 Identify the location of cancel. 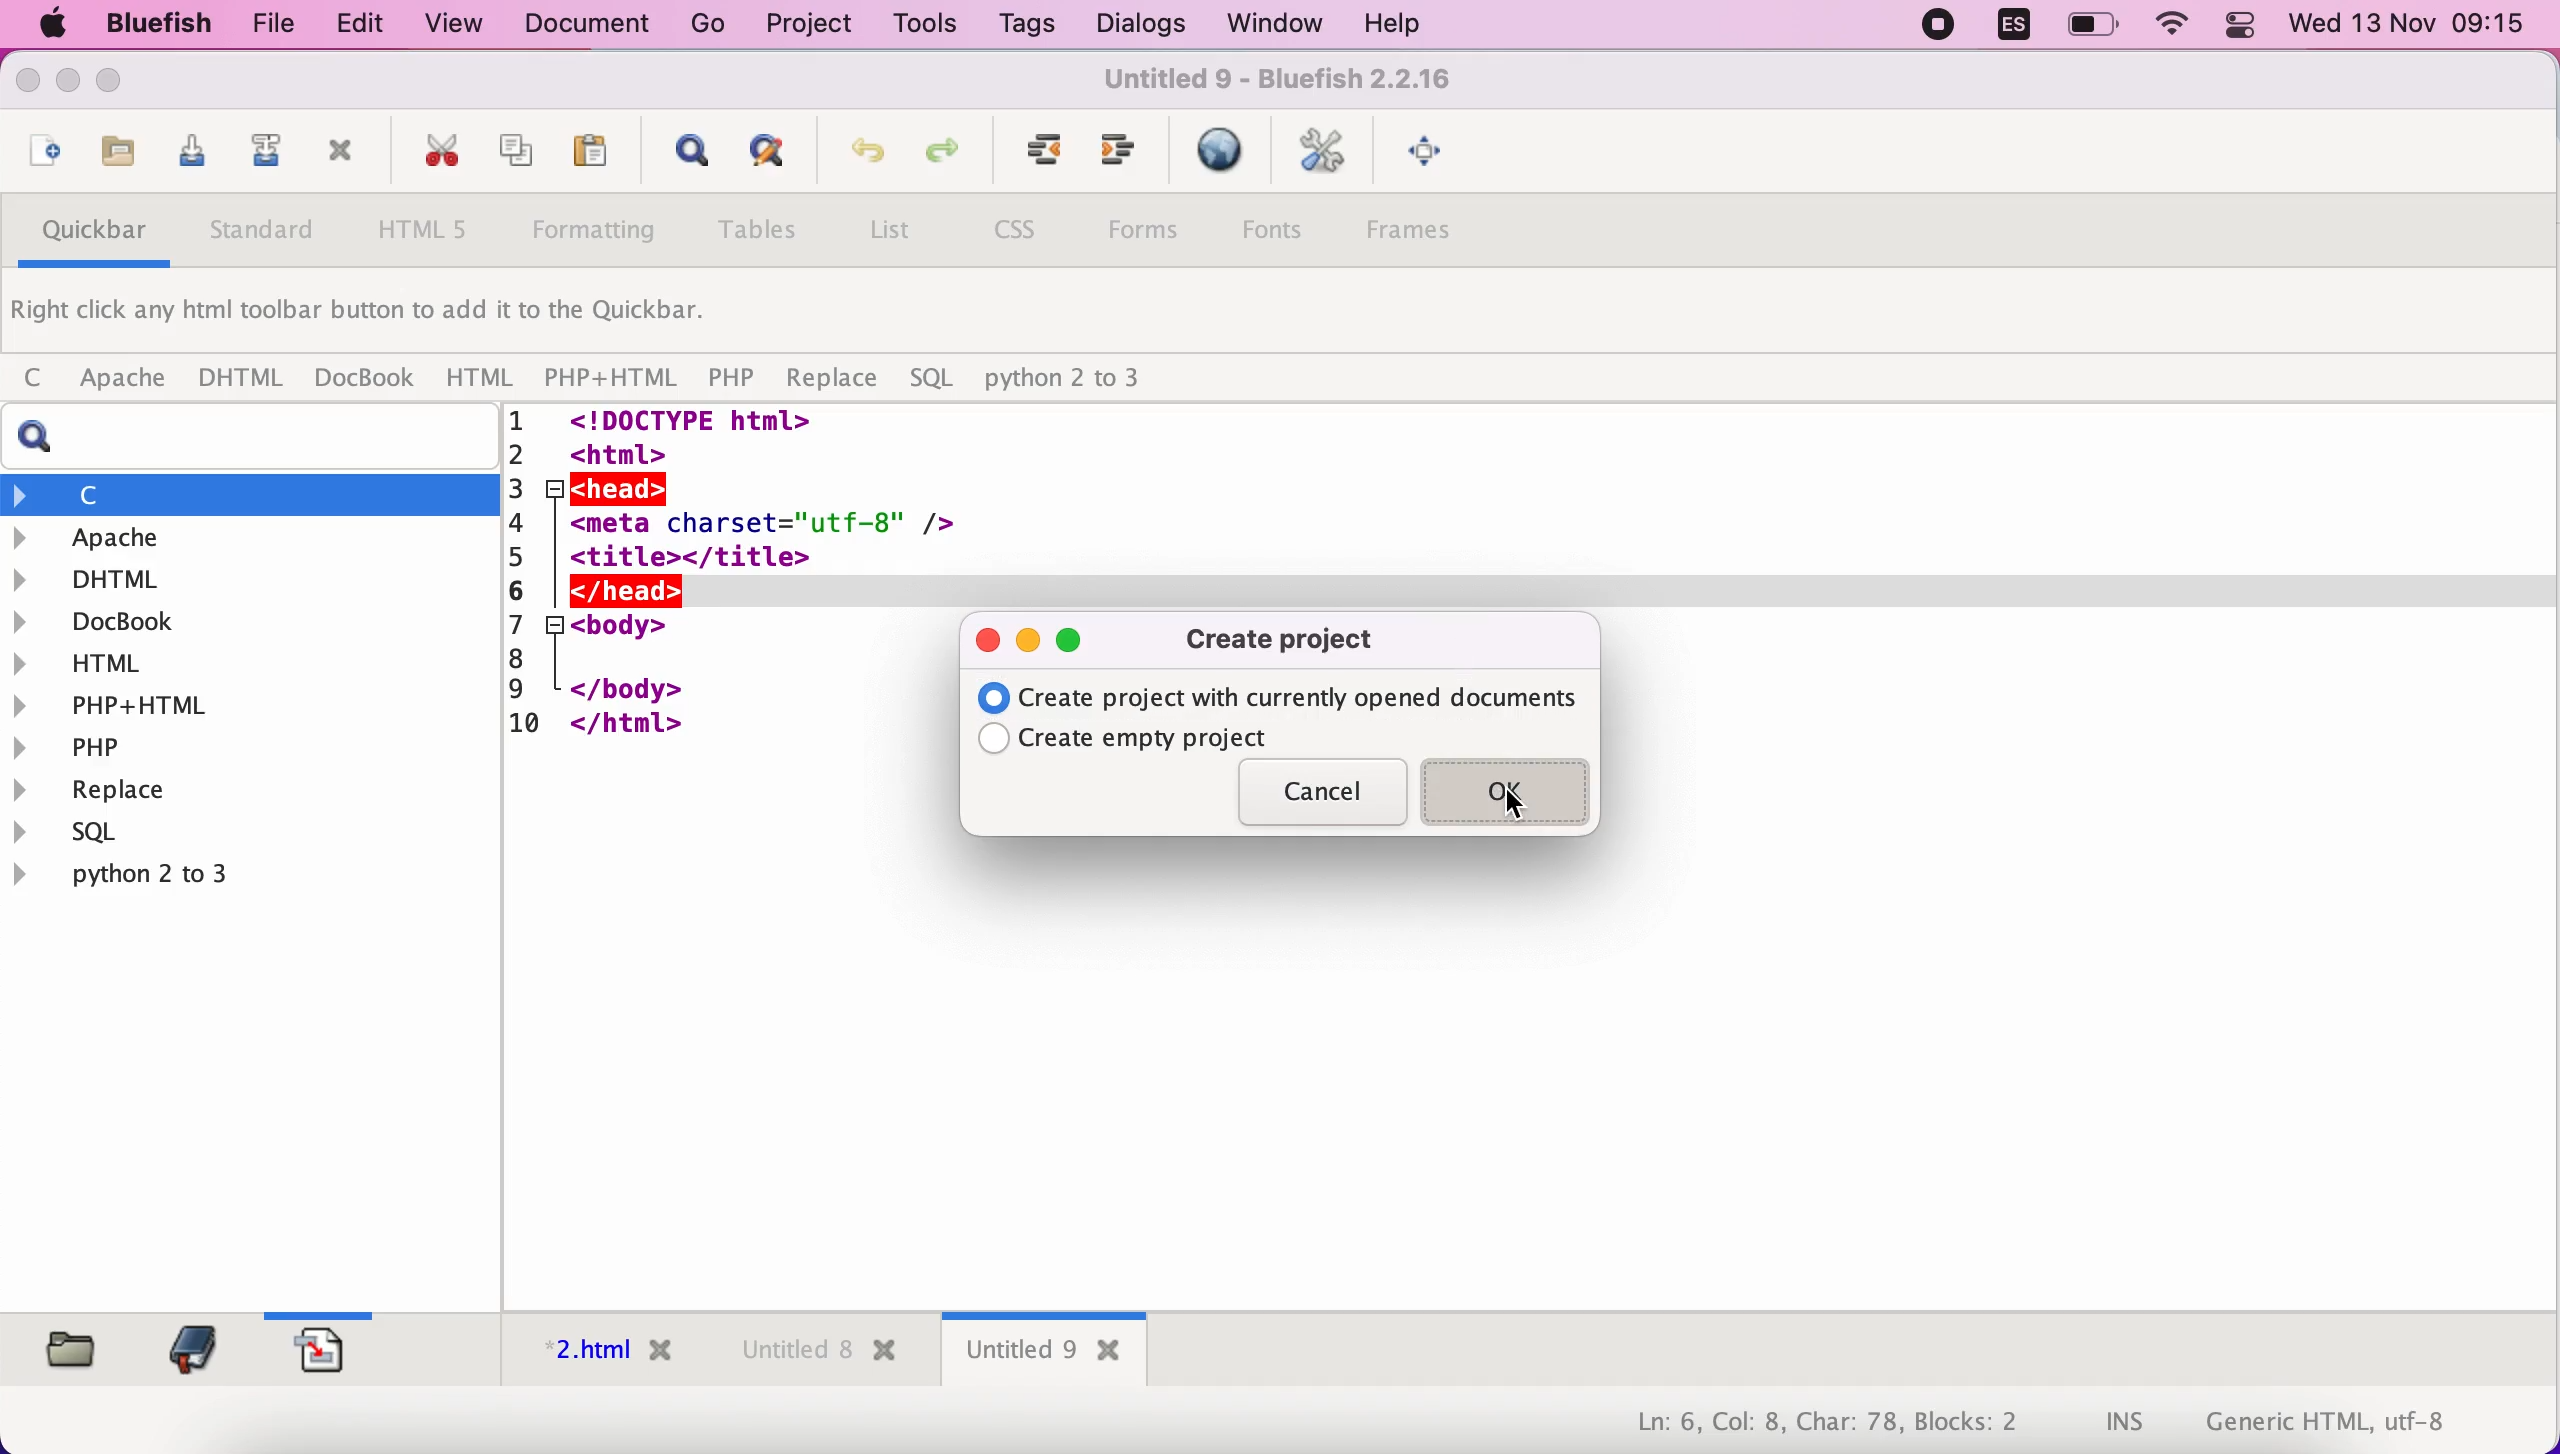
(1320, 797).